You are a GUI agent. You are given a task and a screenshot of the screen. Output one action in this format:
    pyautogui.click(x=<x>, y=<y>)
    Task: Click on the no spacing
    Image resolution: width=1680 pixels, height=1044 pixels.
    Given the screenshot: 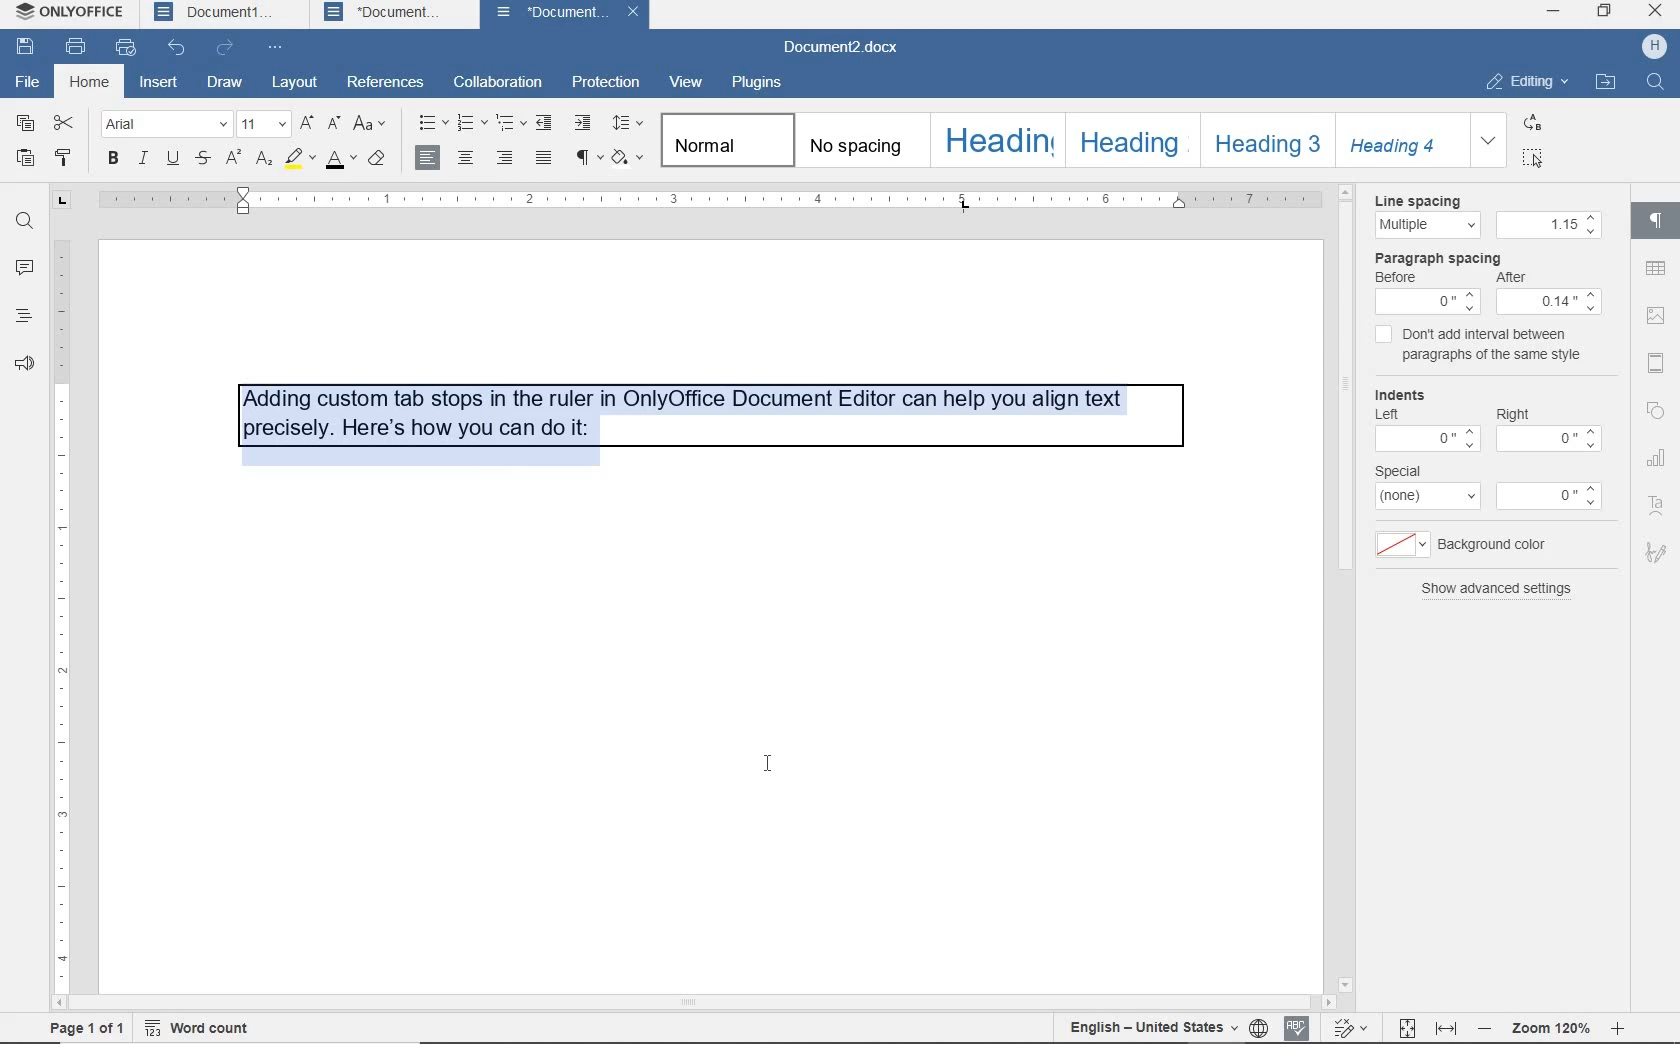 What is the action you would take?
    pyautogui.click(x=858, y=140)
    